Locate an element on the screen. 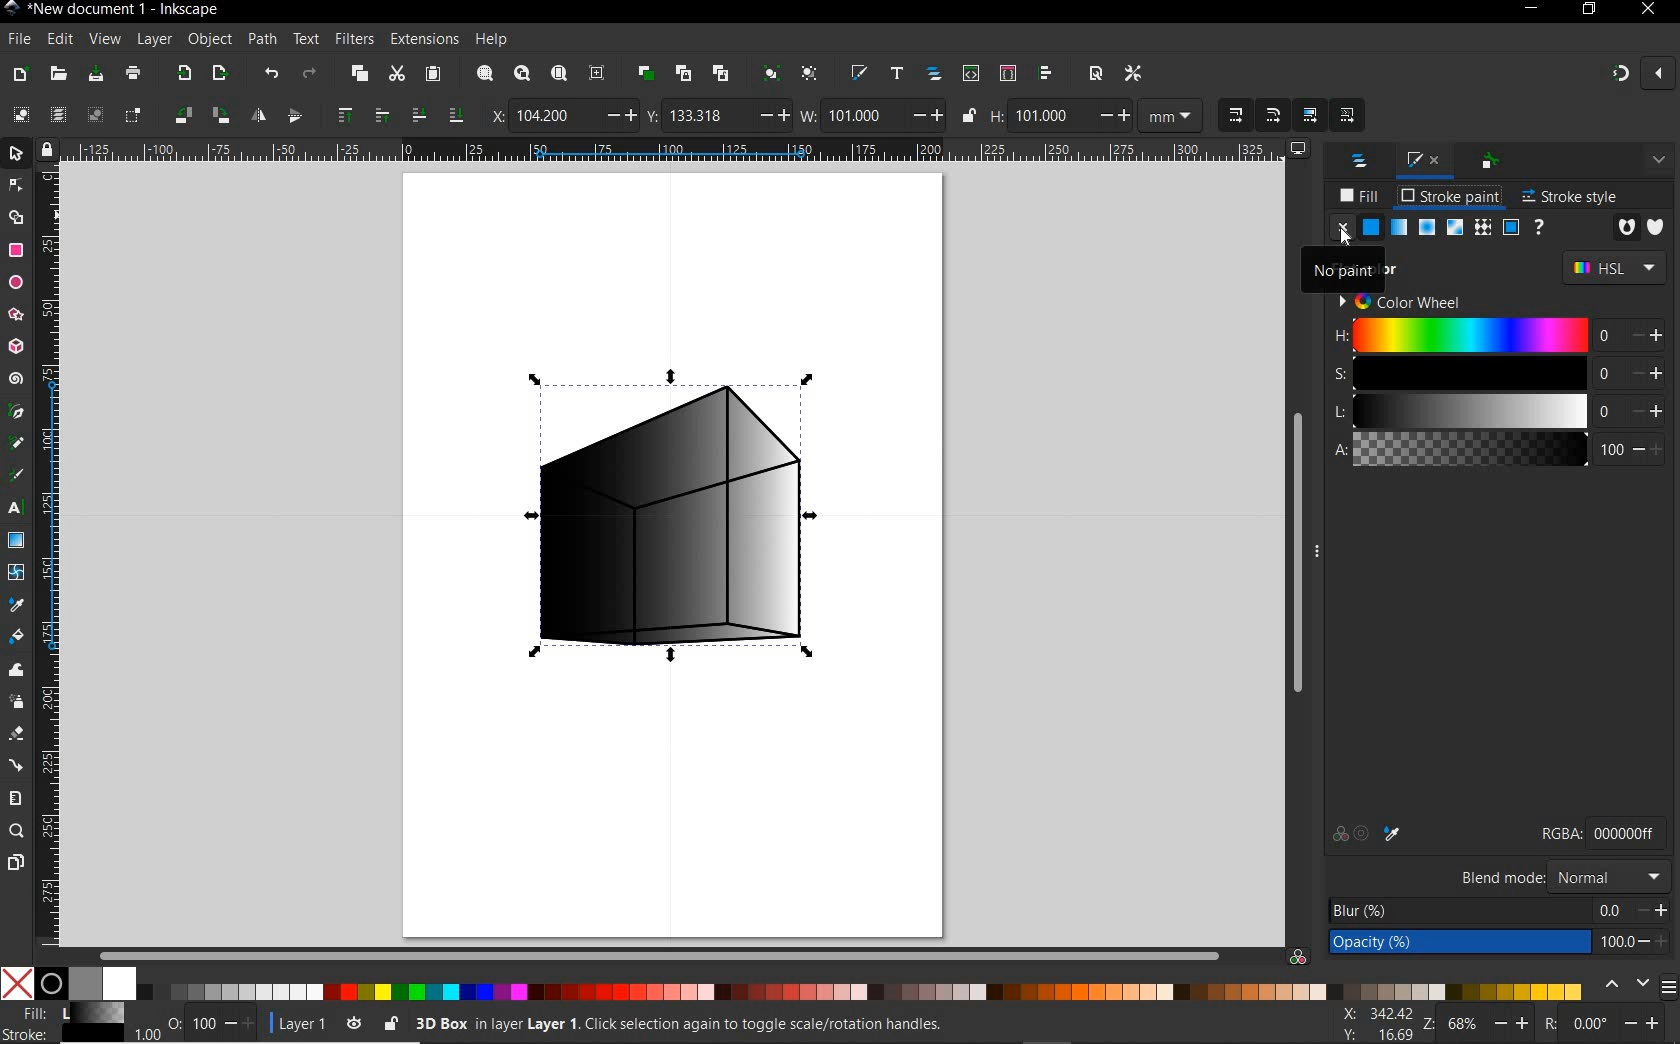  SELECTOR TOOL is located at coordinates (17, 155).